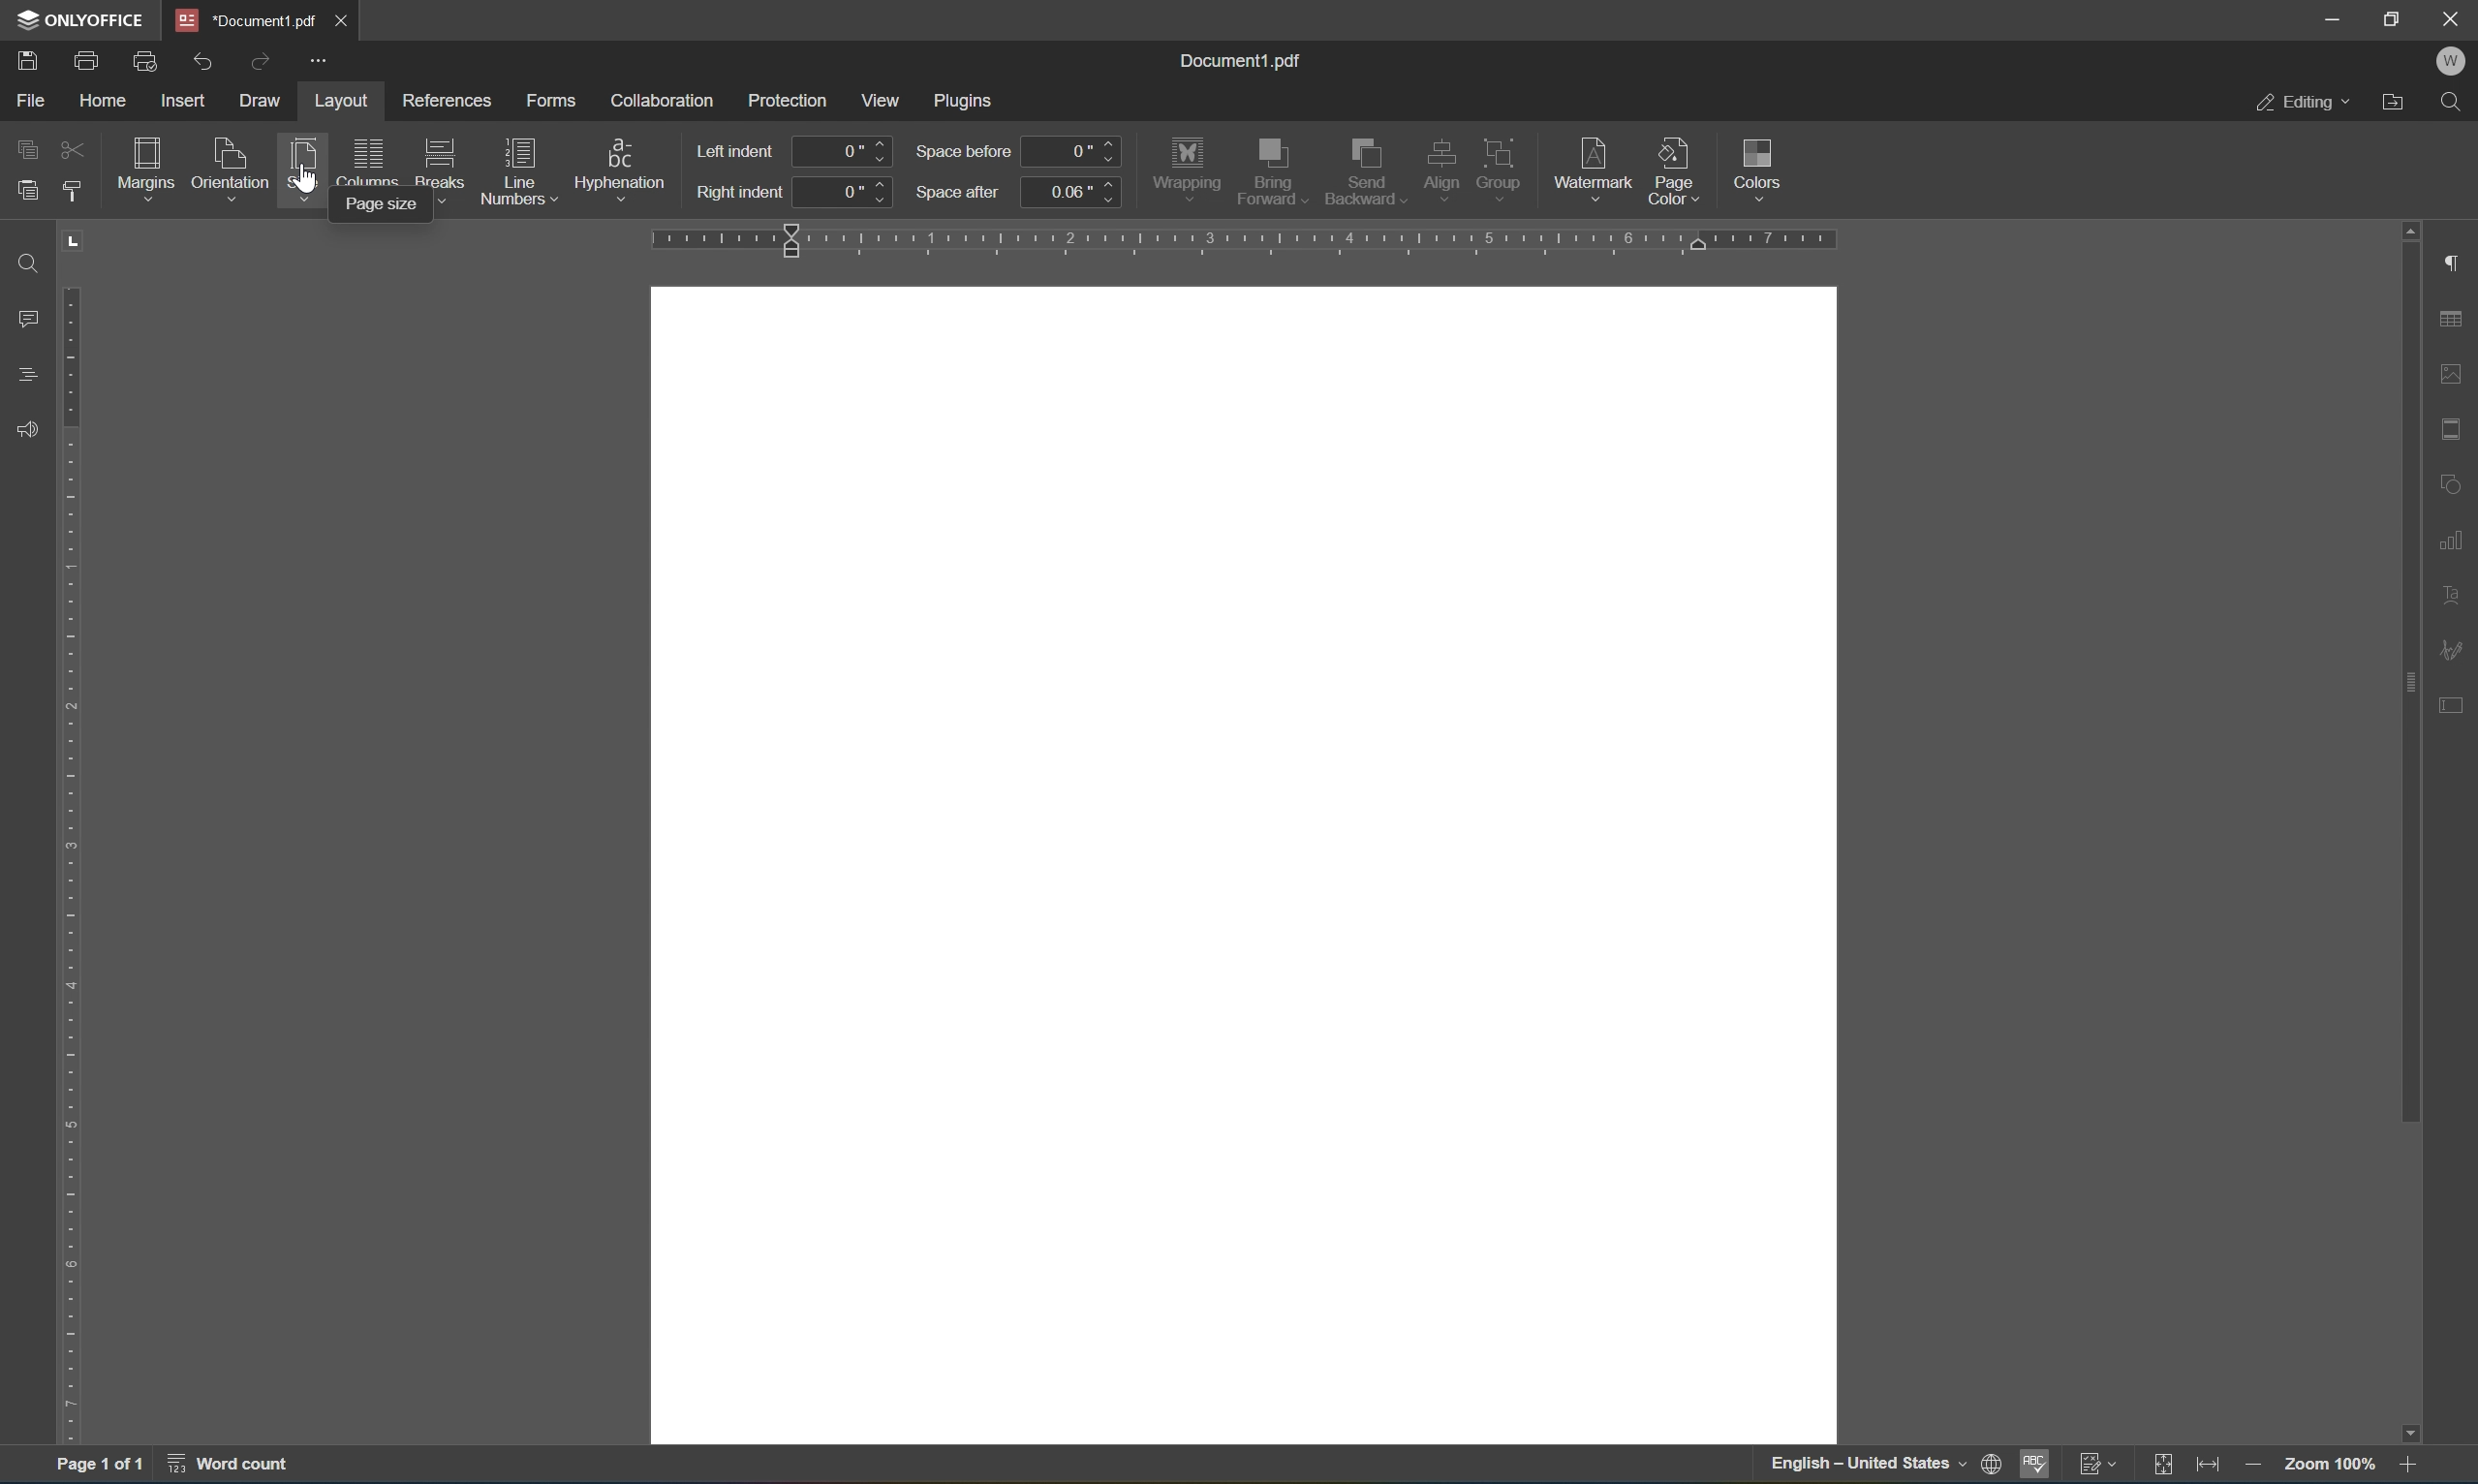  Describe the element at coordinates (231, 165) in the screenshot. I see `orientation` at that location.